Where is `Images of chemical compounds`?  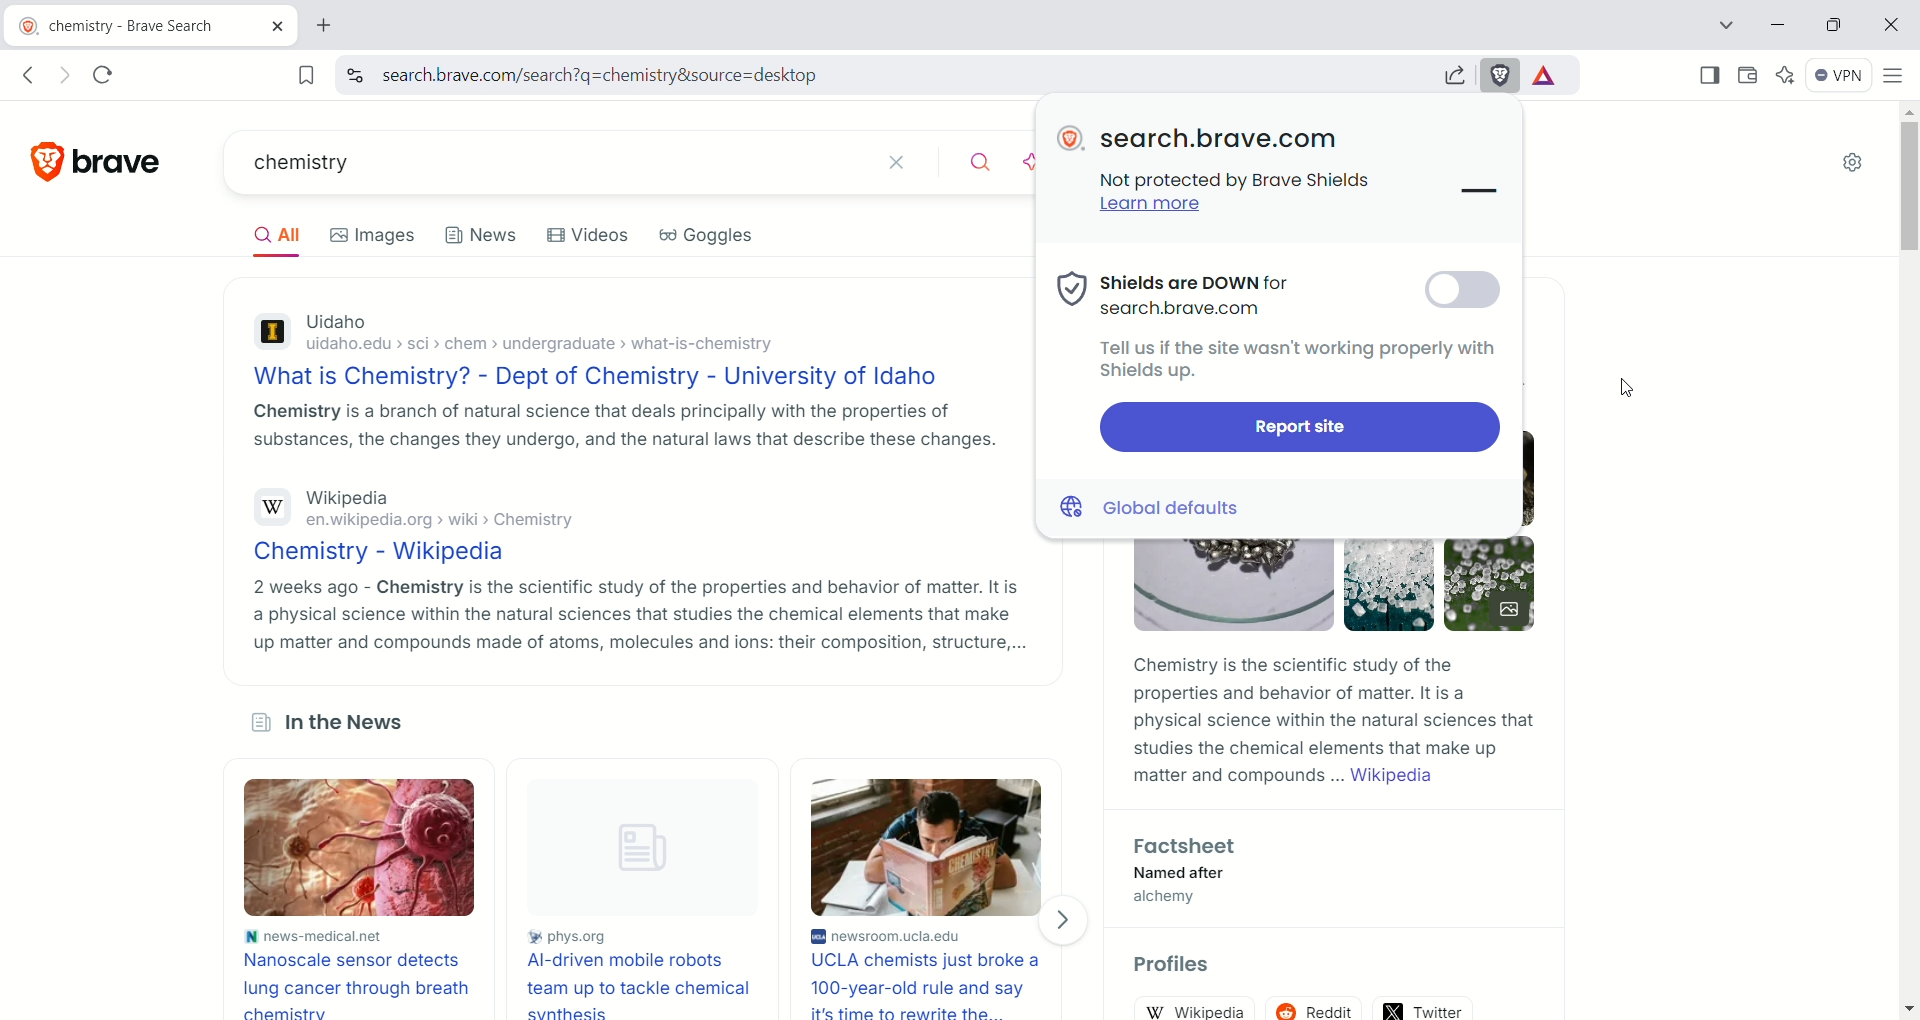
Images of chemical compounds is located at coordinates (1328, 592).